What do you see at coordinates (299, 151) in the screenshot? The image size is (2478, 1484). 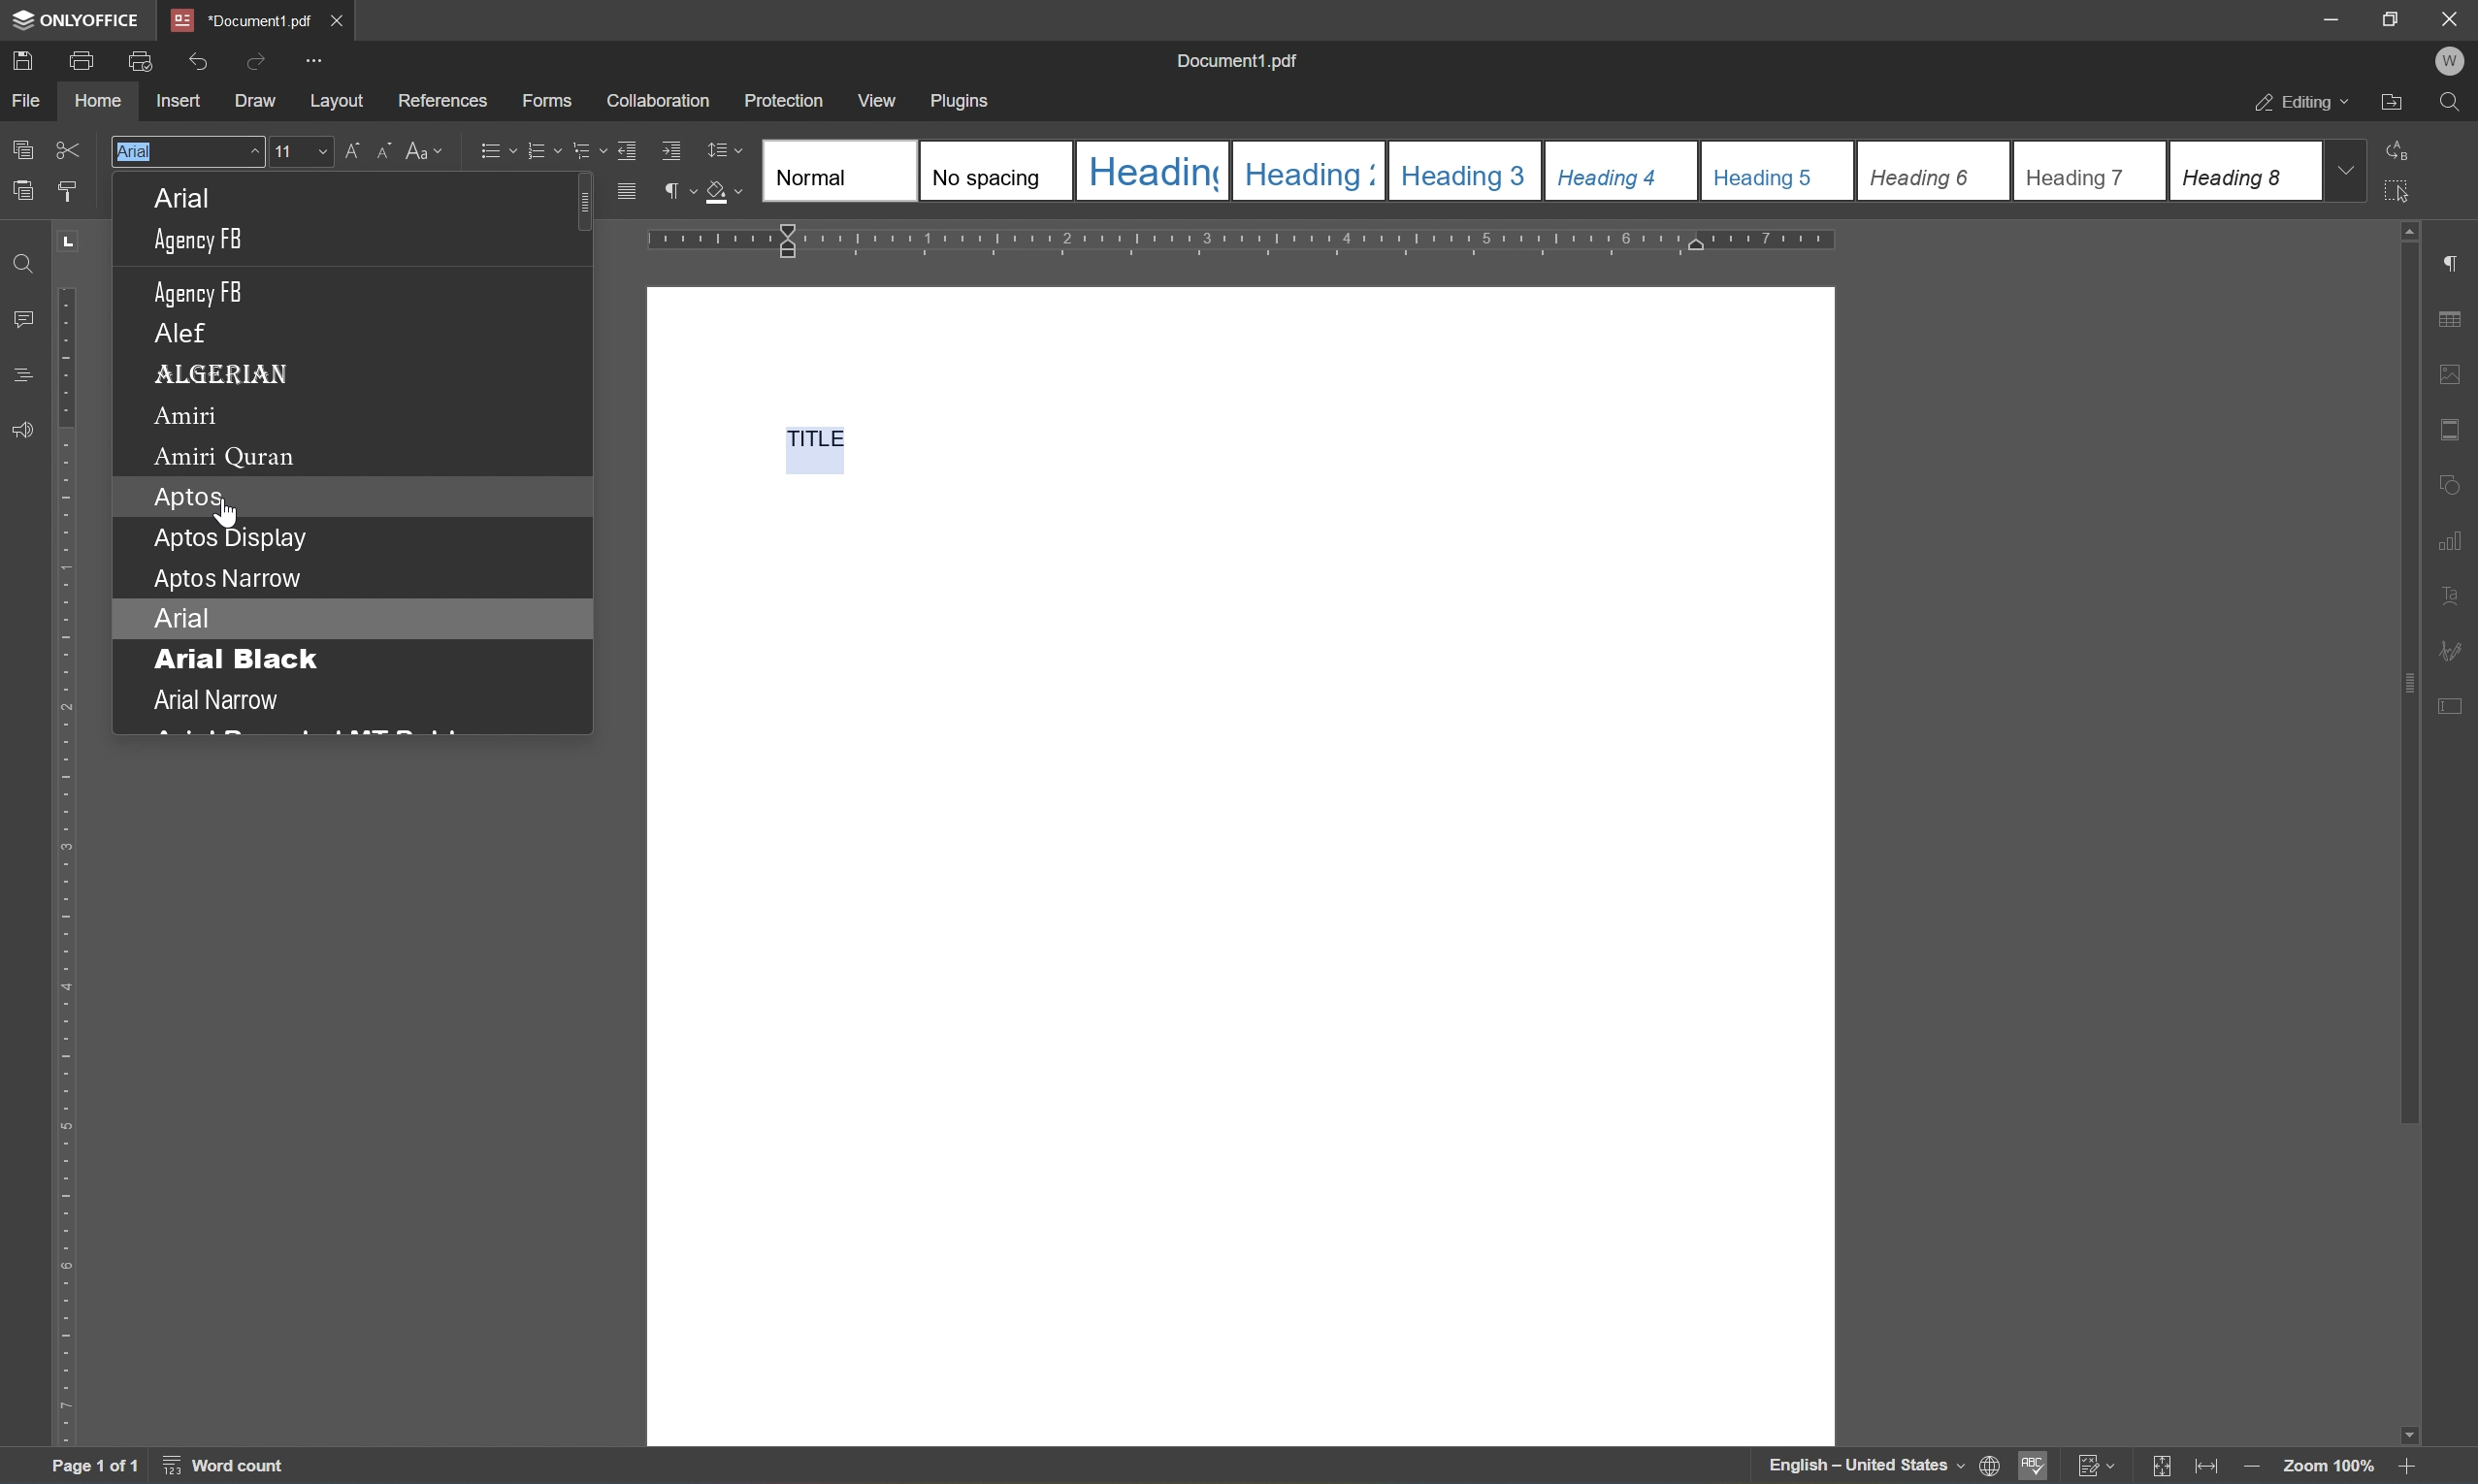 I see `11` at bounding box center [299, 151].